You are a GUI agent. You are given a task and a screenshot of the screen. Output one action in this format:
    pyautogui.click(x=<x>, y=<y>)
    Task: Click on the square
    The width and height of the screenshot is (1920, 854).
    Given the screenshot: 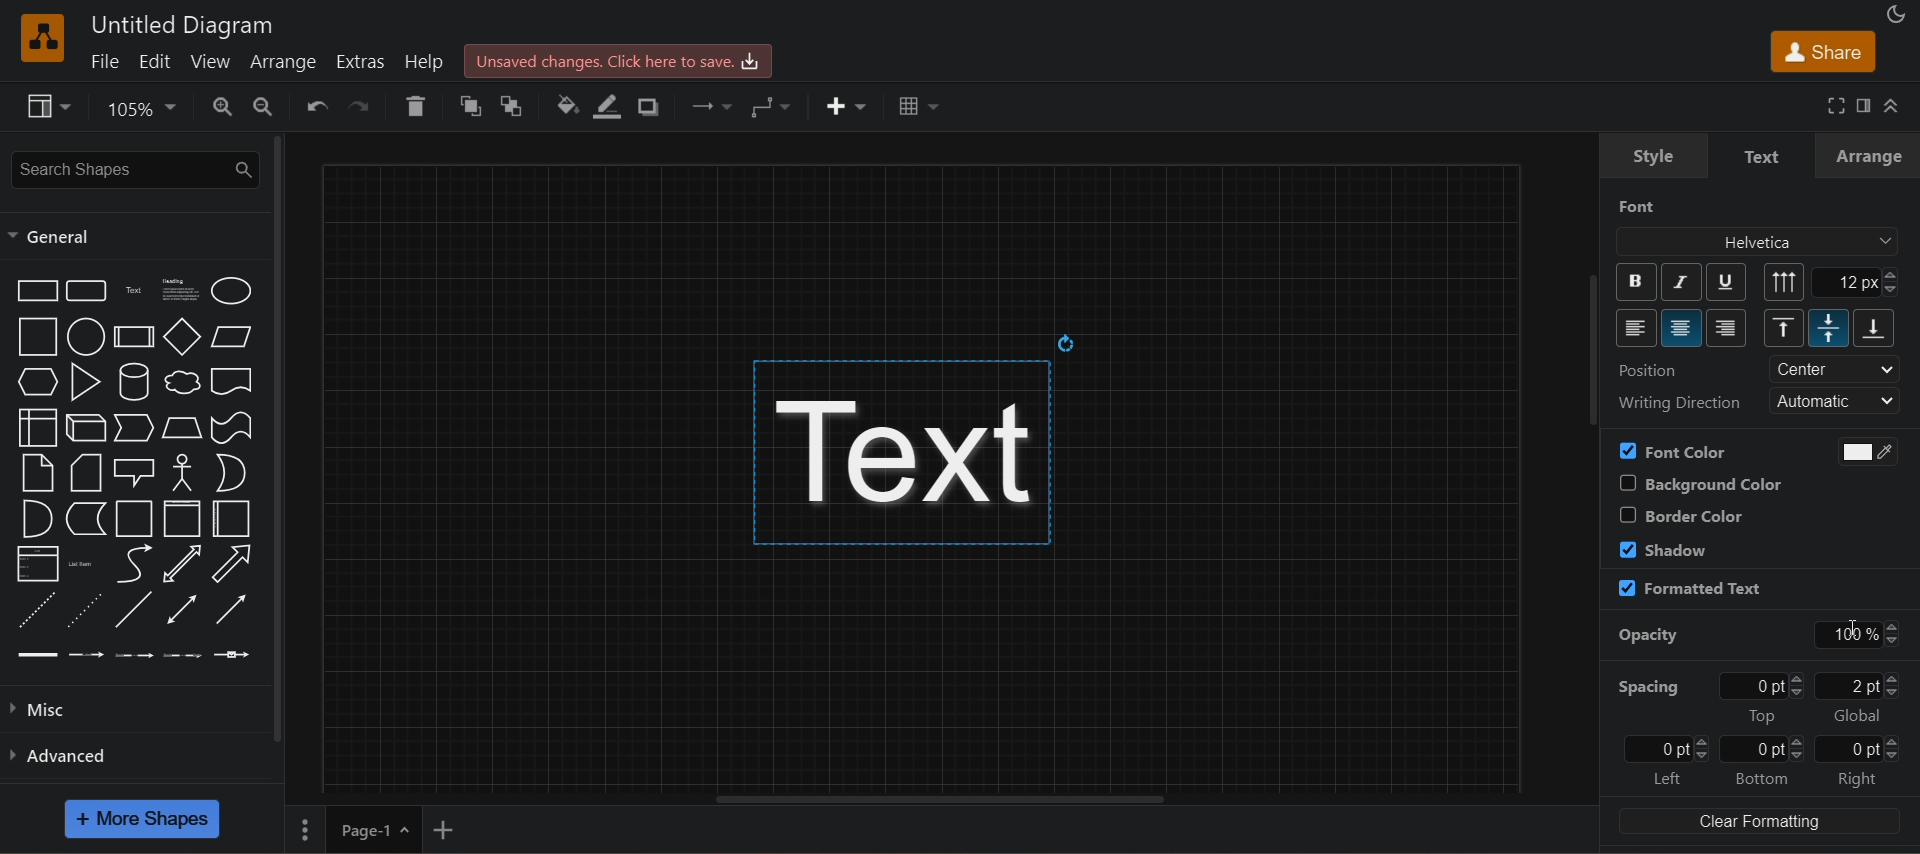 What is the action you would take?
    pyautogui.click(x=36, y=337)
    